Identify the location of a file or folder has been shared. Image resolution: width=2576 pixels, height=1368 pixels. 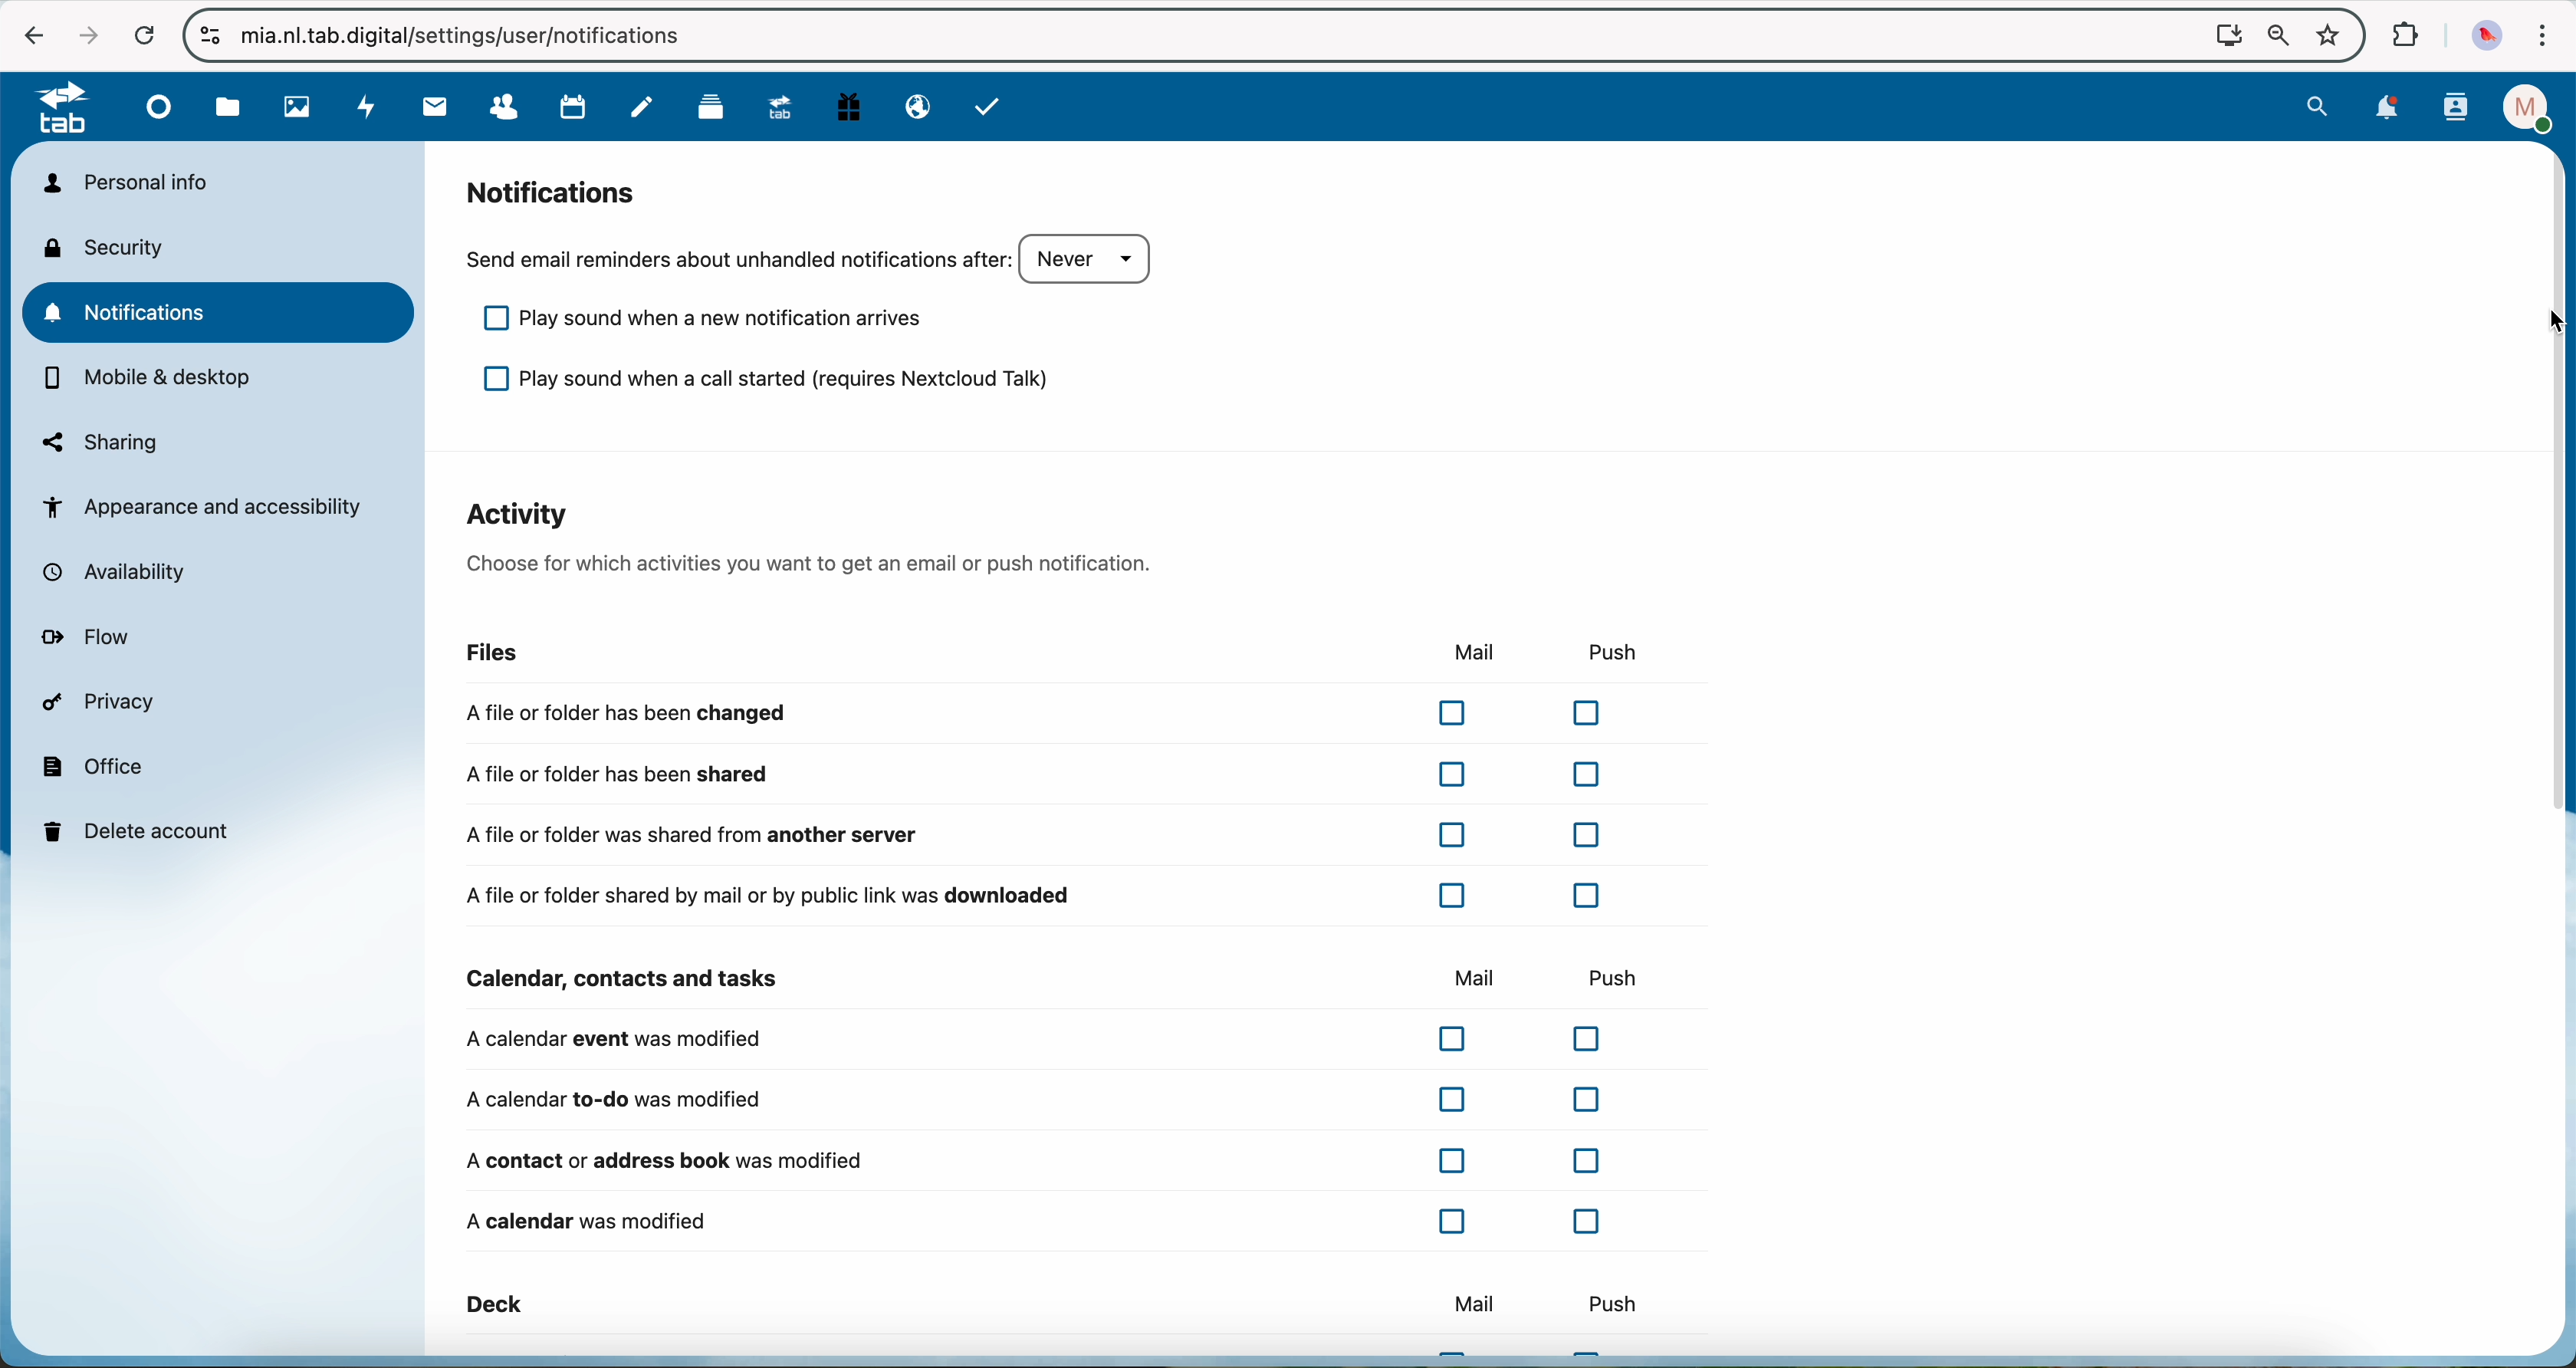
(1033, 774).